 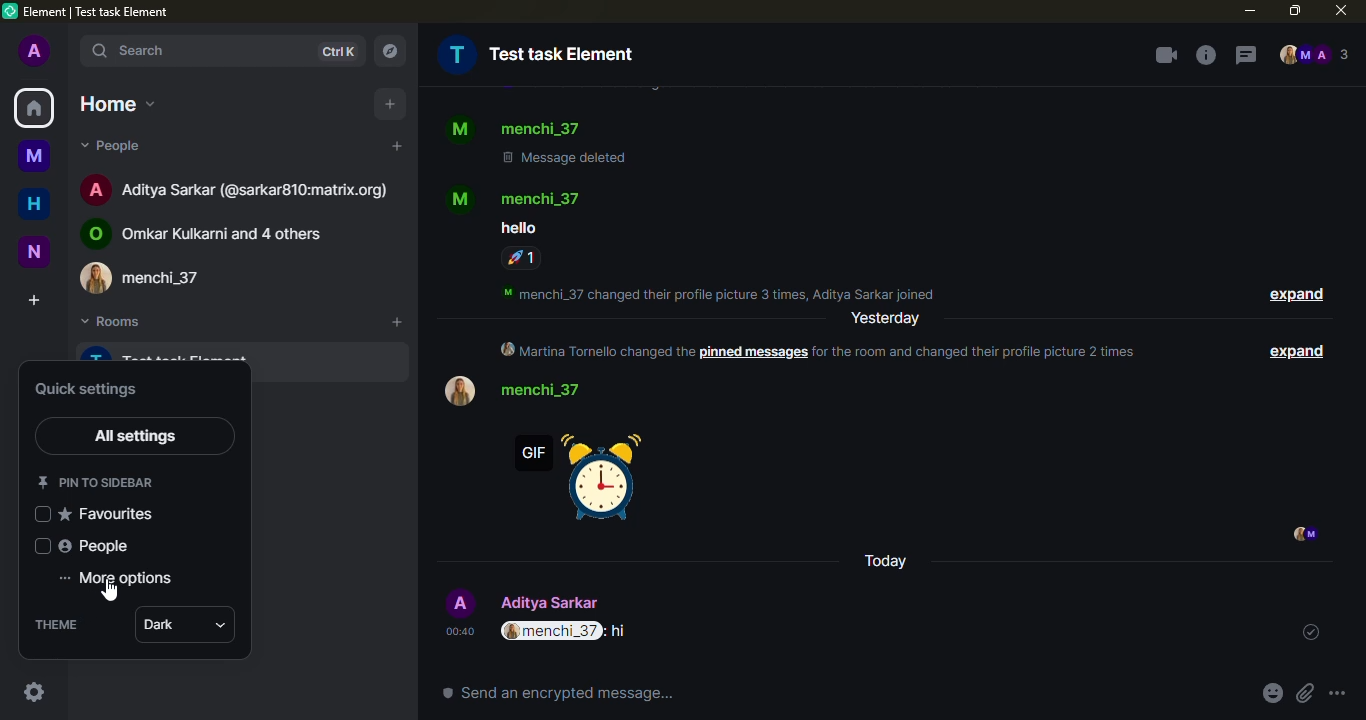 What do you see at coordinates (387, 52) in the screenshot?
I see `navigator` at bounding box center [387, 52].